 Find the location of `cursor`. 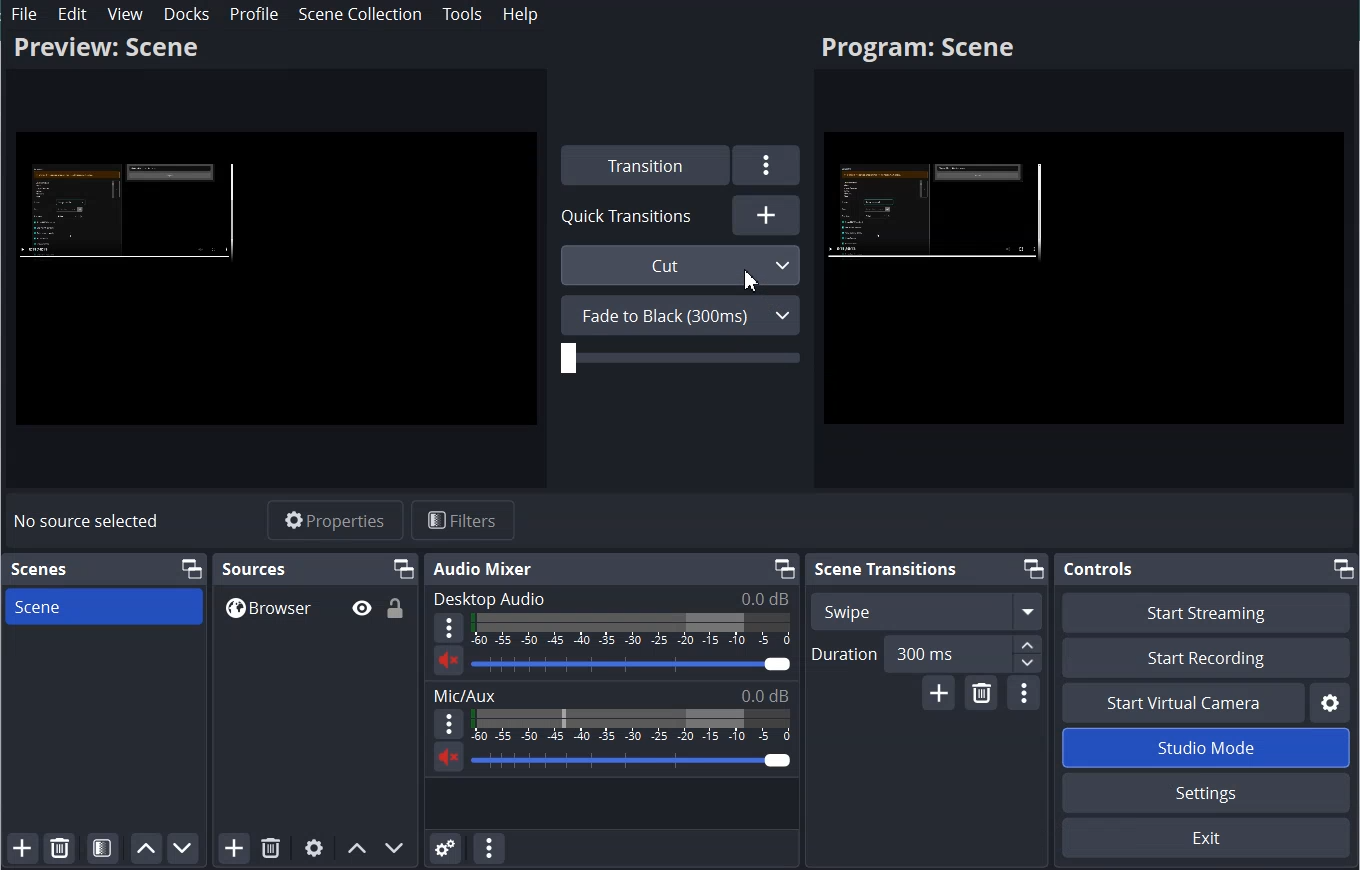

cursor is located at coordinates (747, 281).